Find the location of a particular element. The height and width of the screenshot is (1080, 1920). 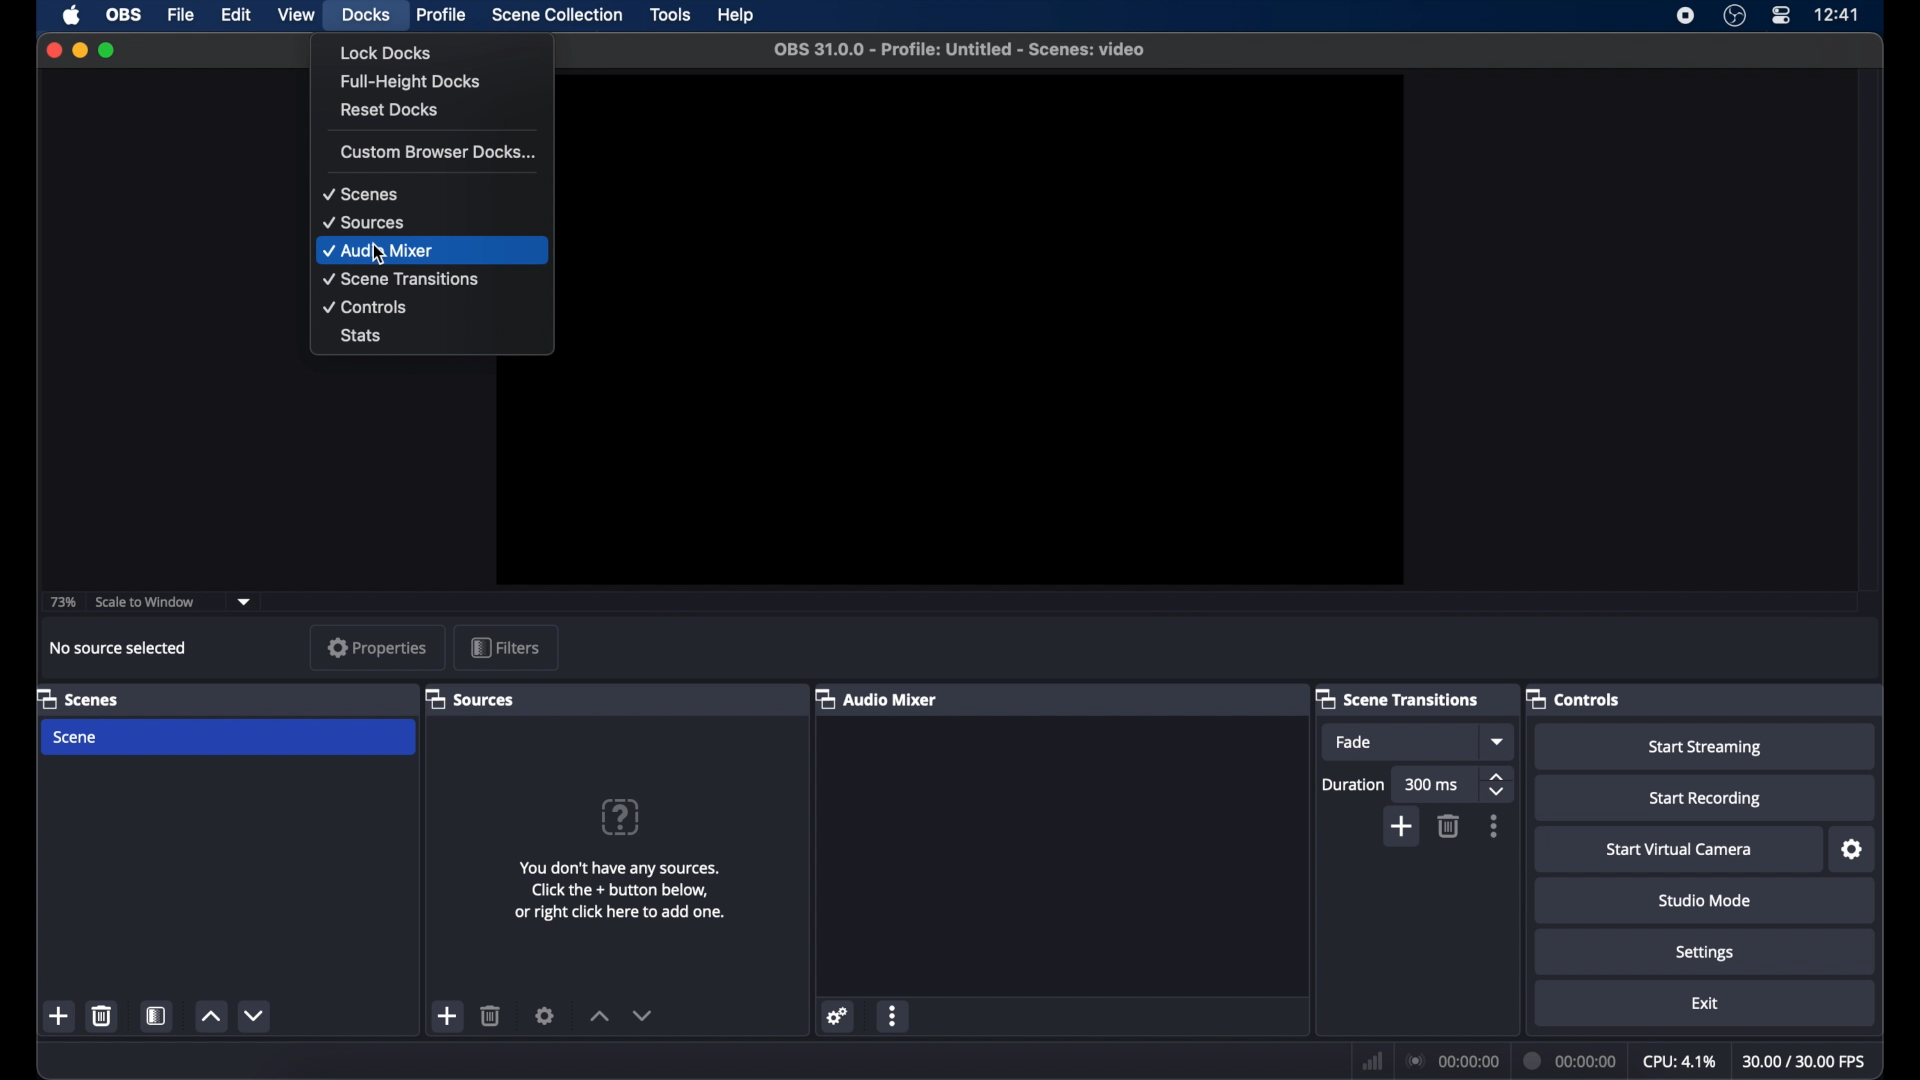

You don't have any sources.
Click the + button below,
or right click here to add one. is located at coordinates (618, 889).